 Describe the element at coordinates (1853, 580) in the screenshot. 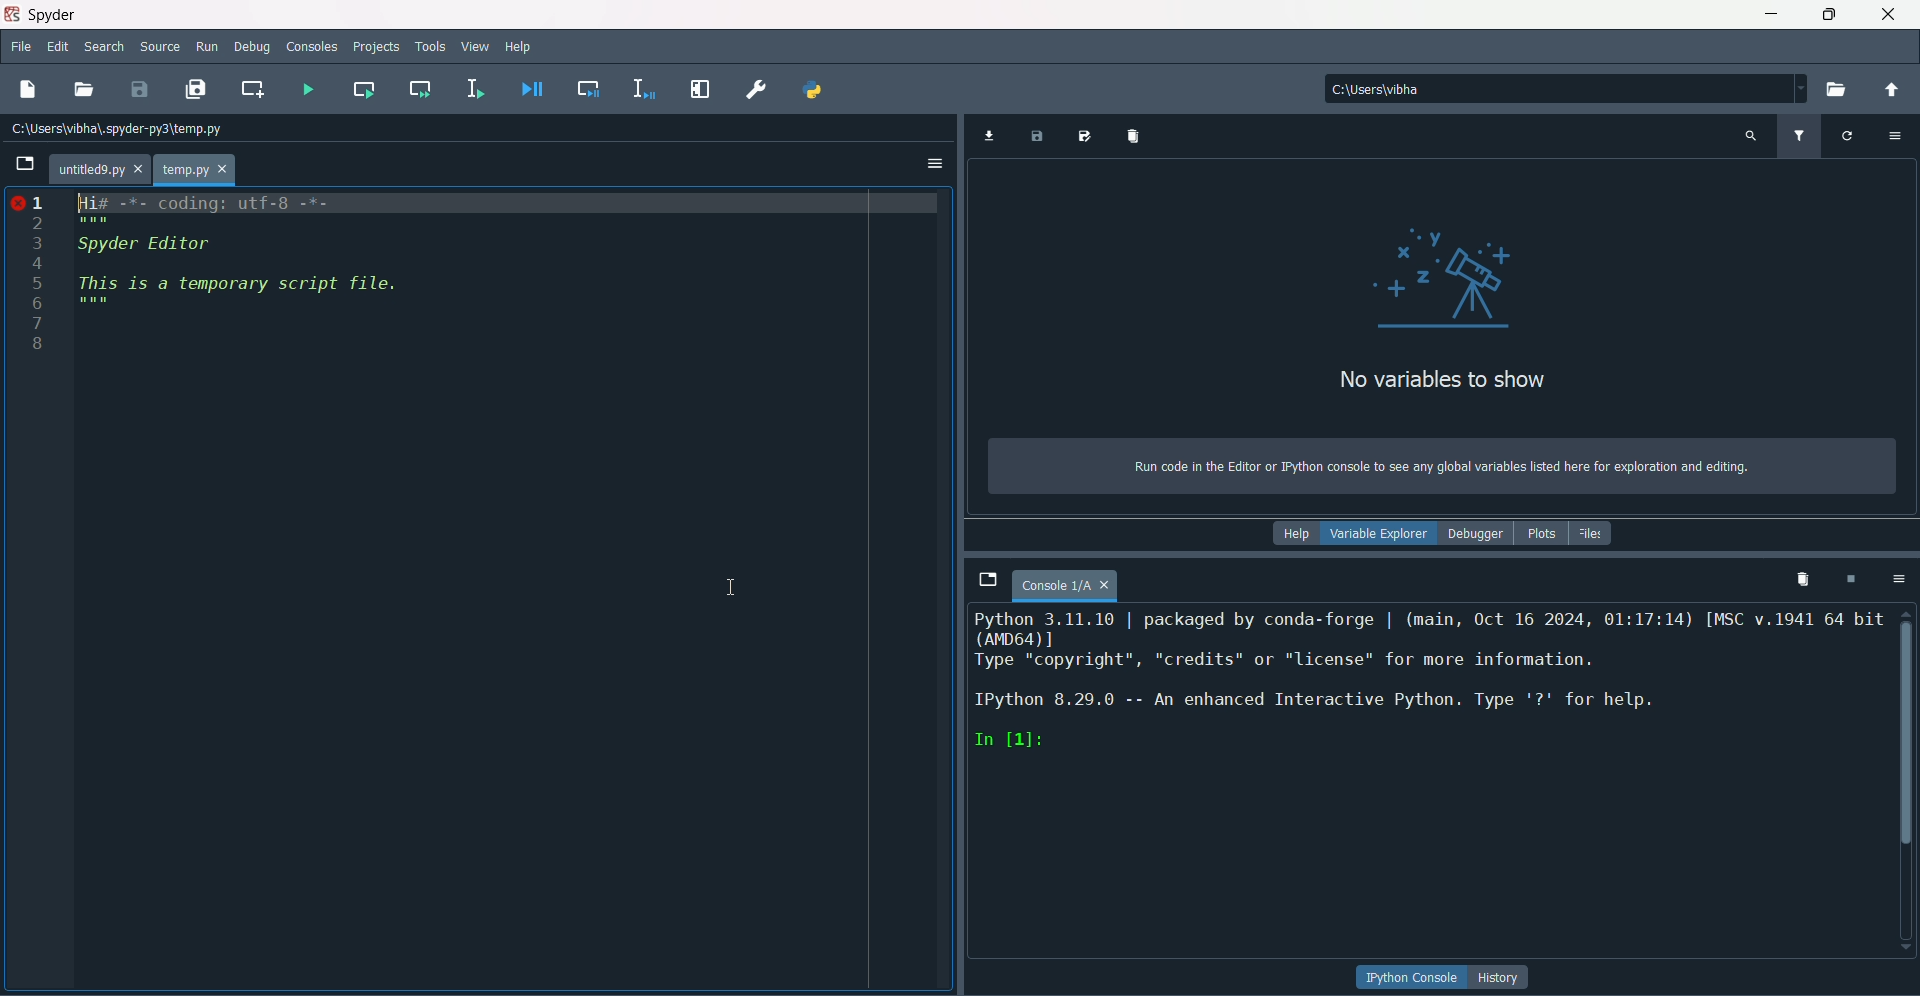

I see `interrupt kernel` at that location.